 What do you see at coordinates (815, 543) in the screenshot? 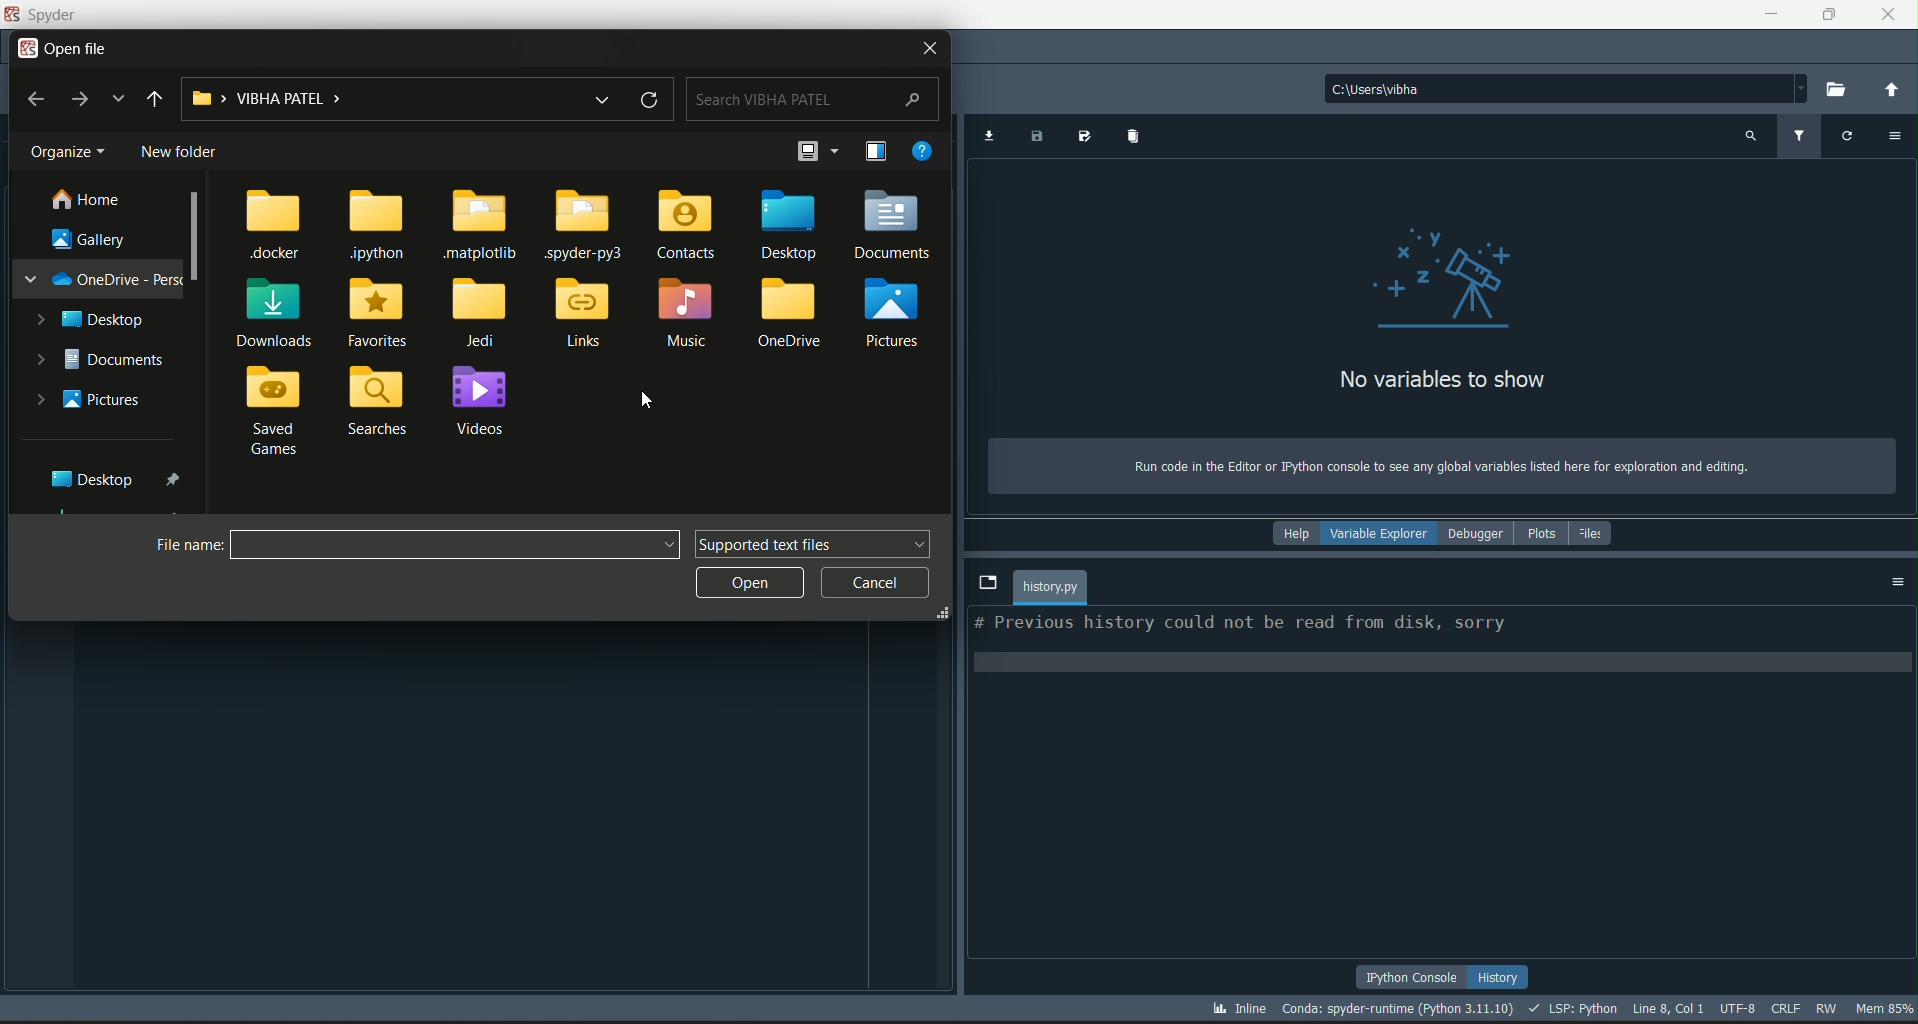
I see `supported text files` at bounding box center [815, 543].